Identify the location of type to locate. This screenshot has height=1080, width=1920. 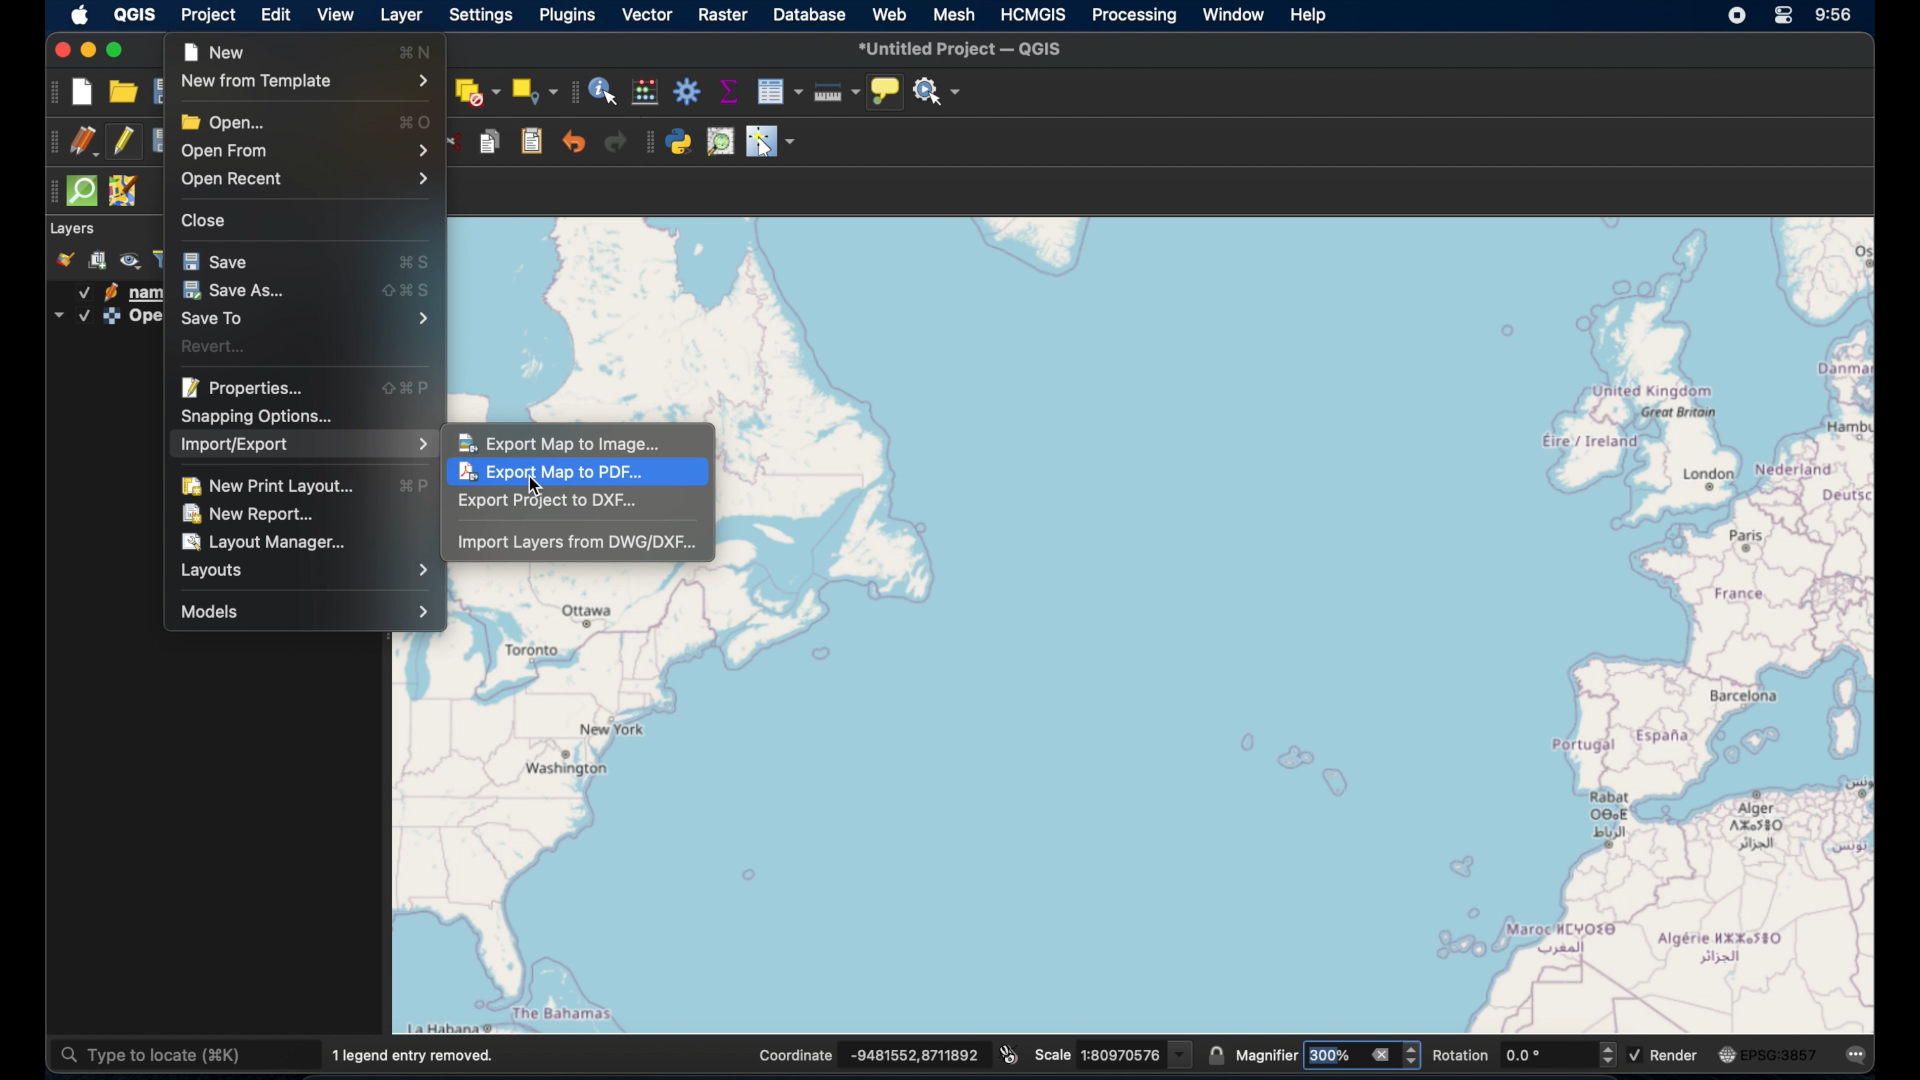
(183, 1053).